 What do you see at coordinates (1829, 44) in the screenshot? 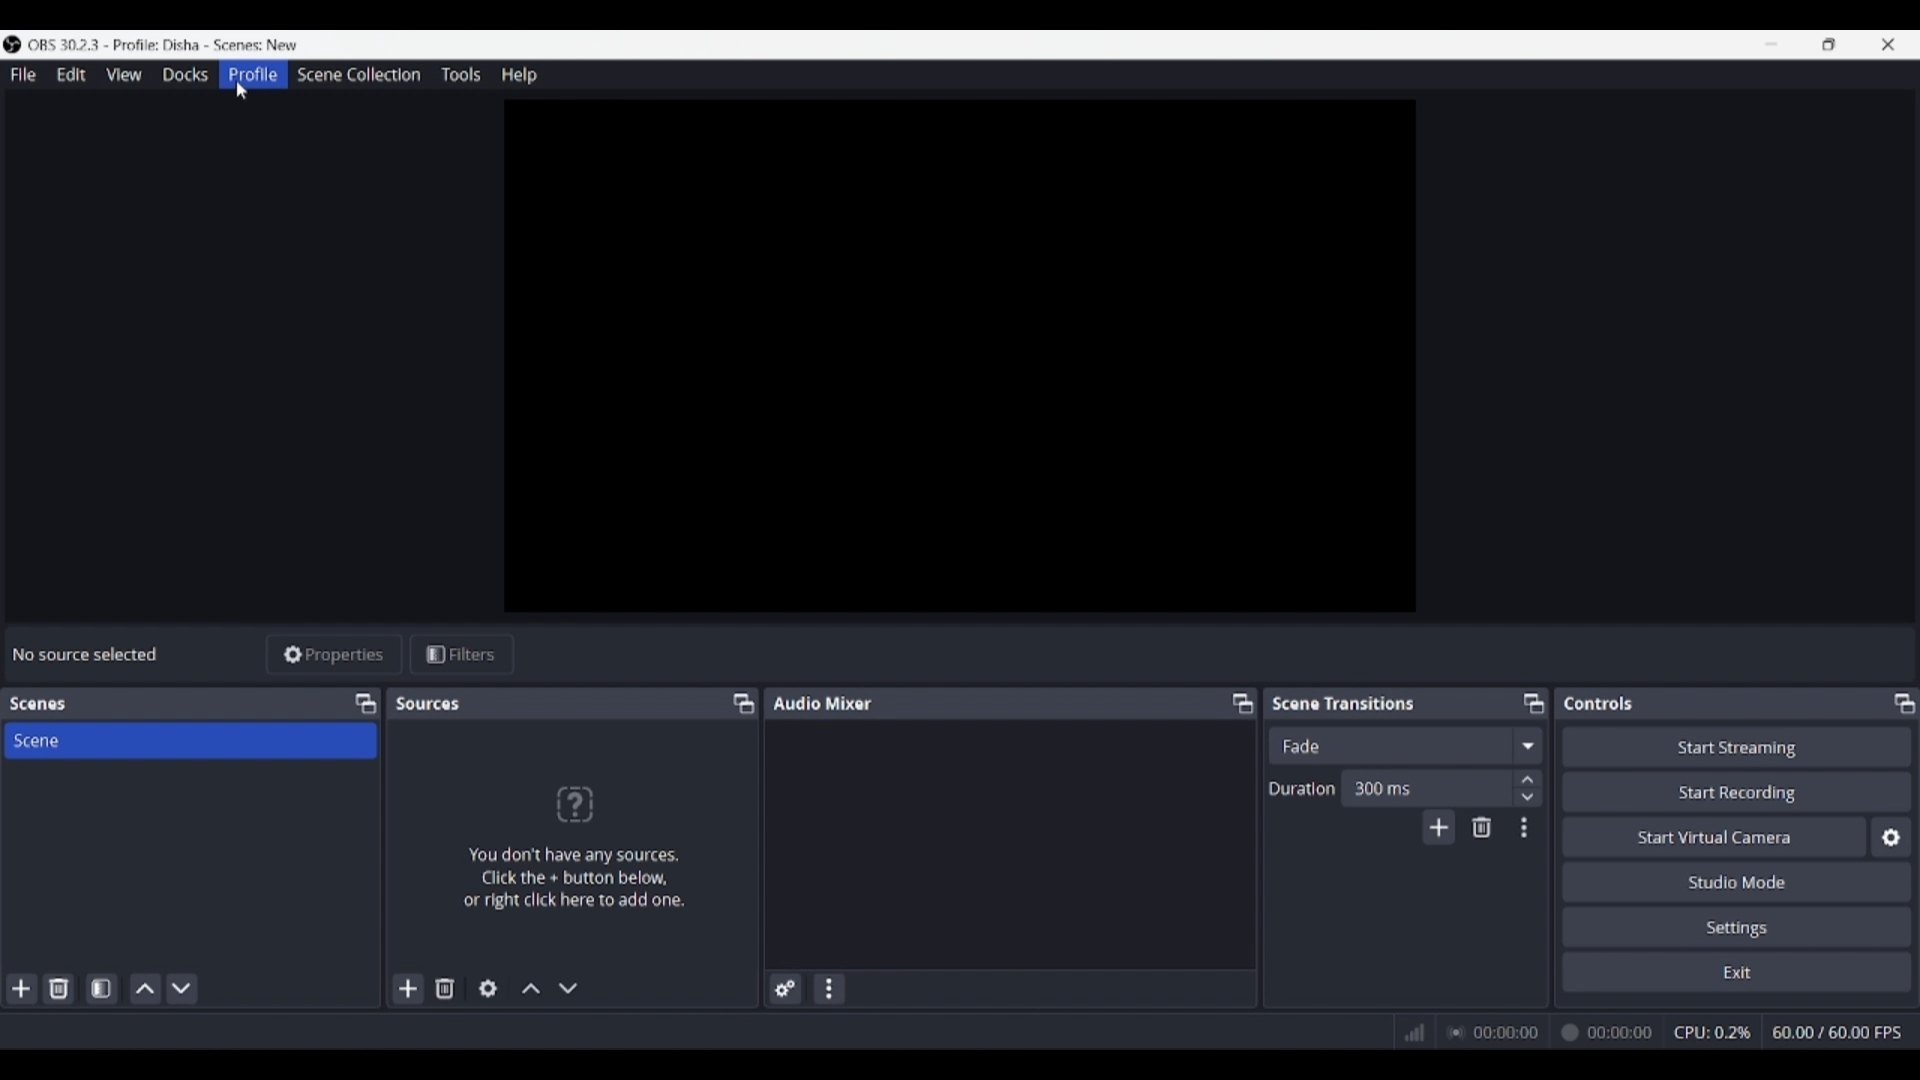
I see `Show interface in a smaller tab` at bounding box center [1829, 44].